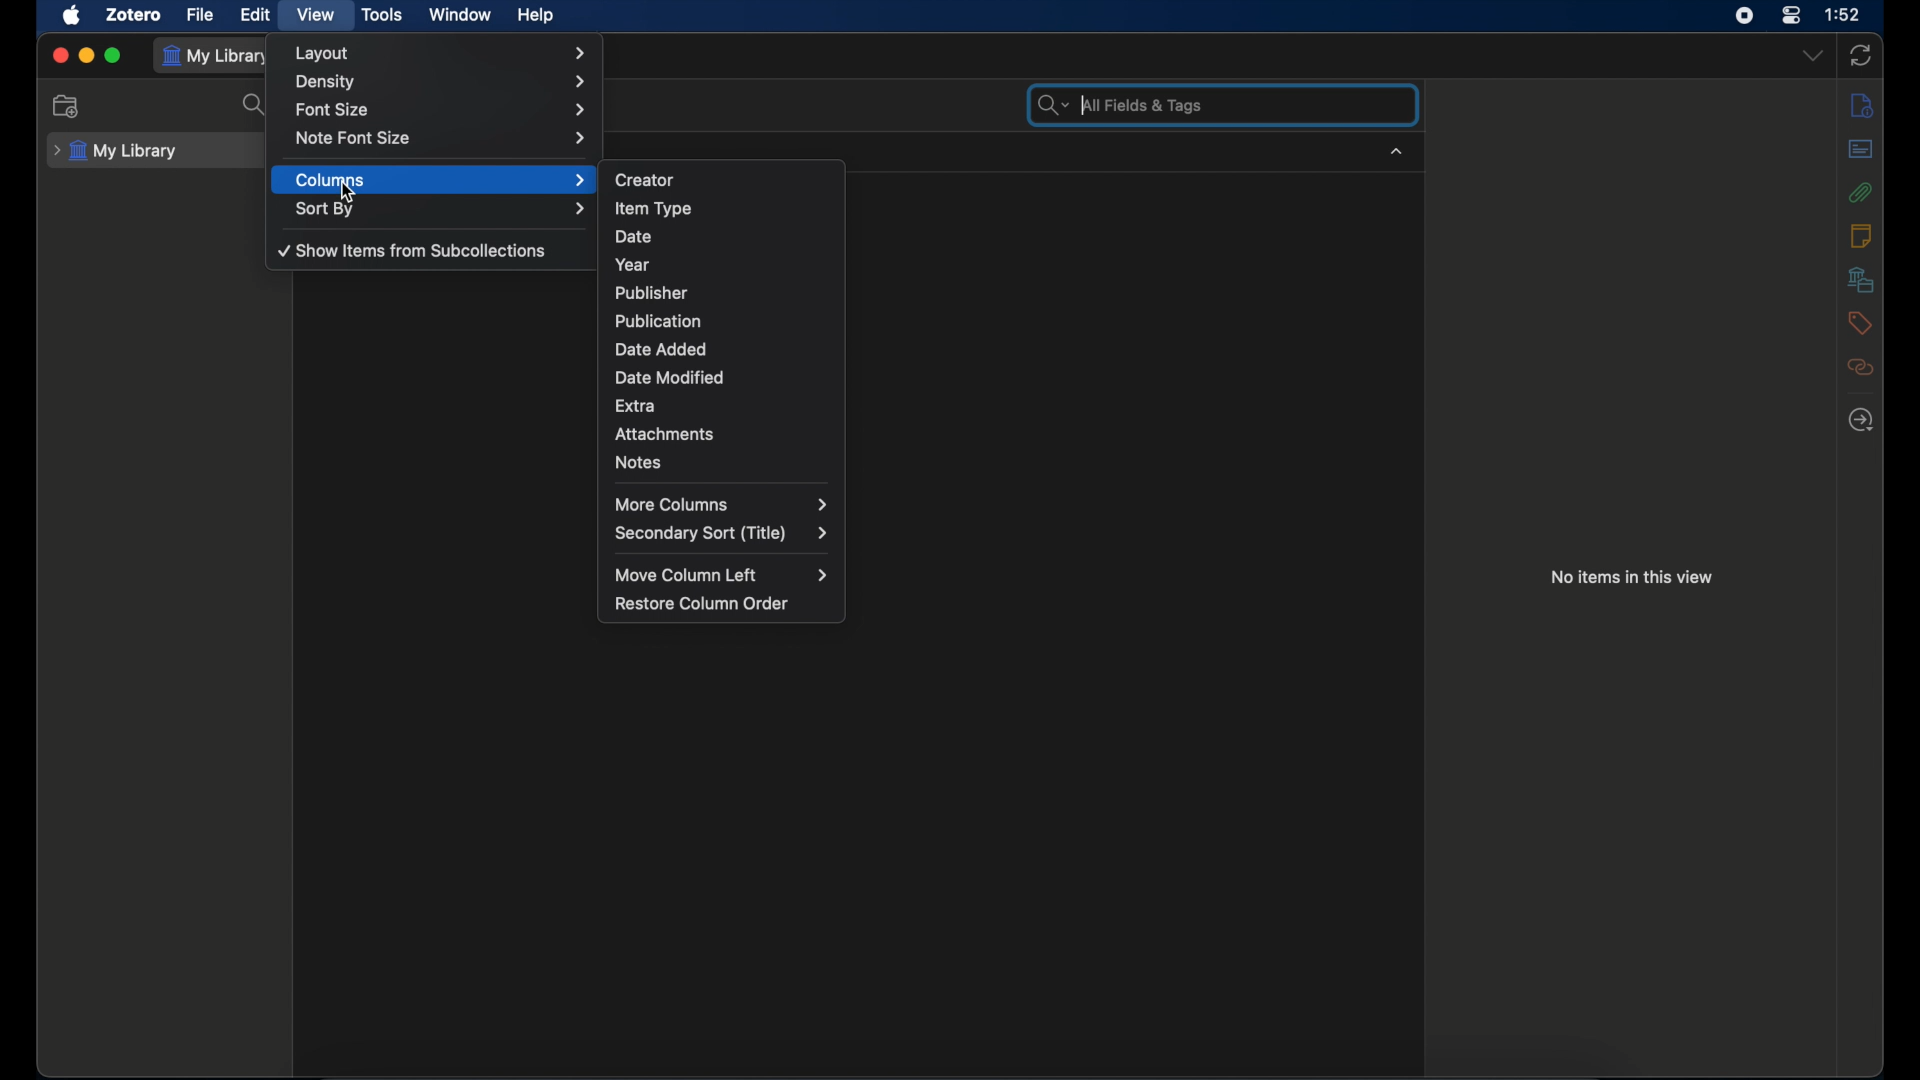 This screenshot has height=1080, width=1920. What do you see at coordinates (646, 178) in the screenshot?
I see `creator` at bounding box center [646, 178].